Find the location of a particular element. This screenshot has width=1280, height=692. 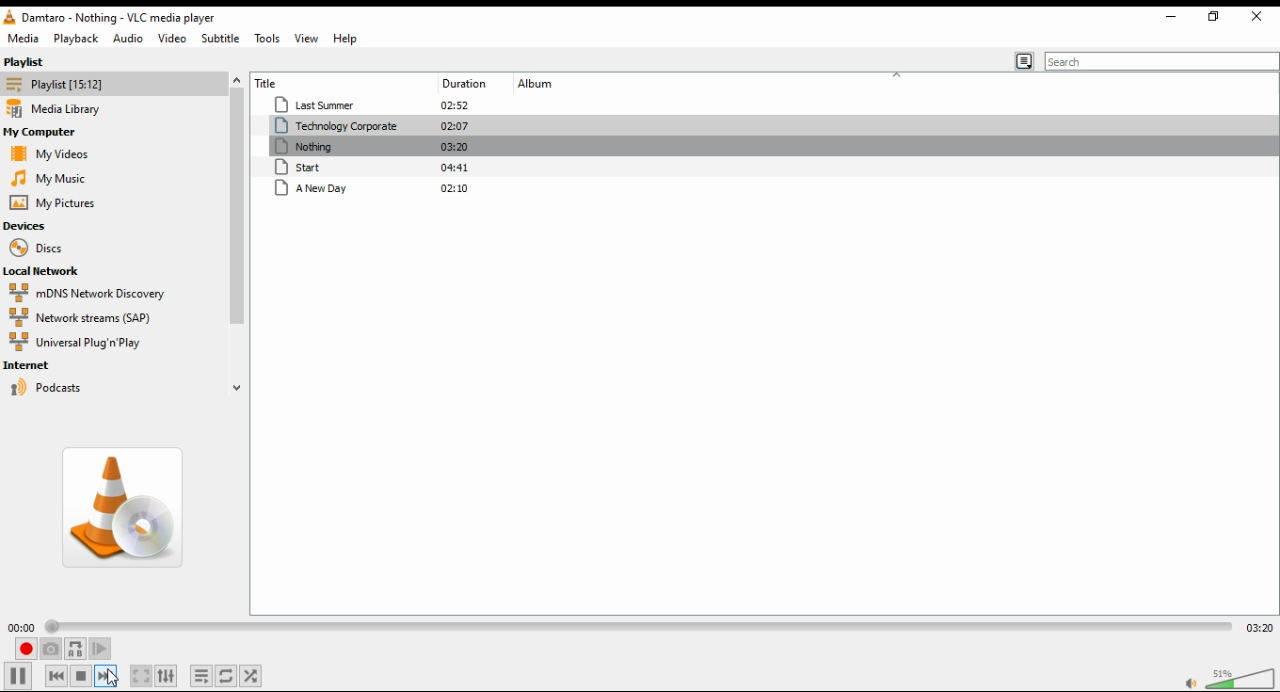

cursor is located at coordinates (115, 678).